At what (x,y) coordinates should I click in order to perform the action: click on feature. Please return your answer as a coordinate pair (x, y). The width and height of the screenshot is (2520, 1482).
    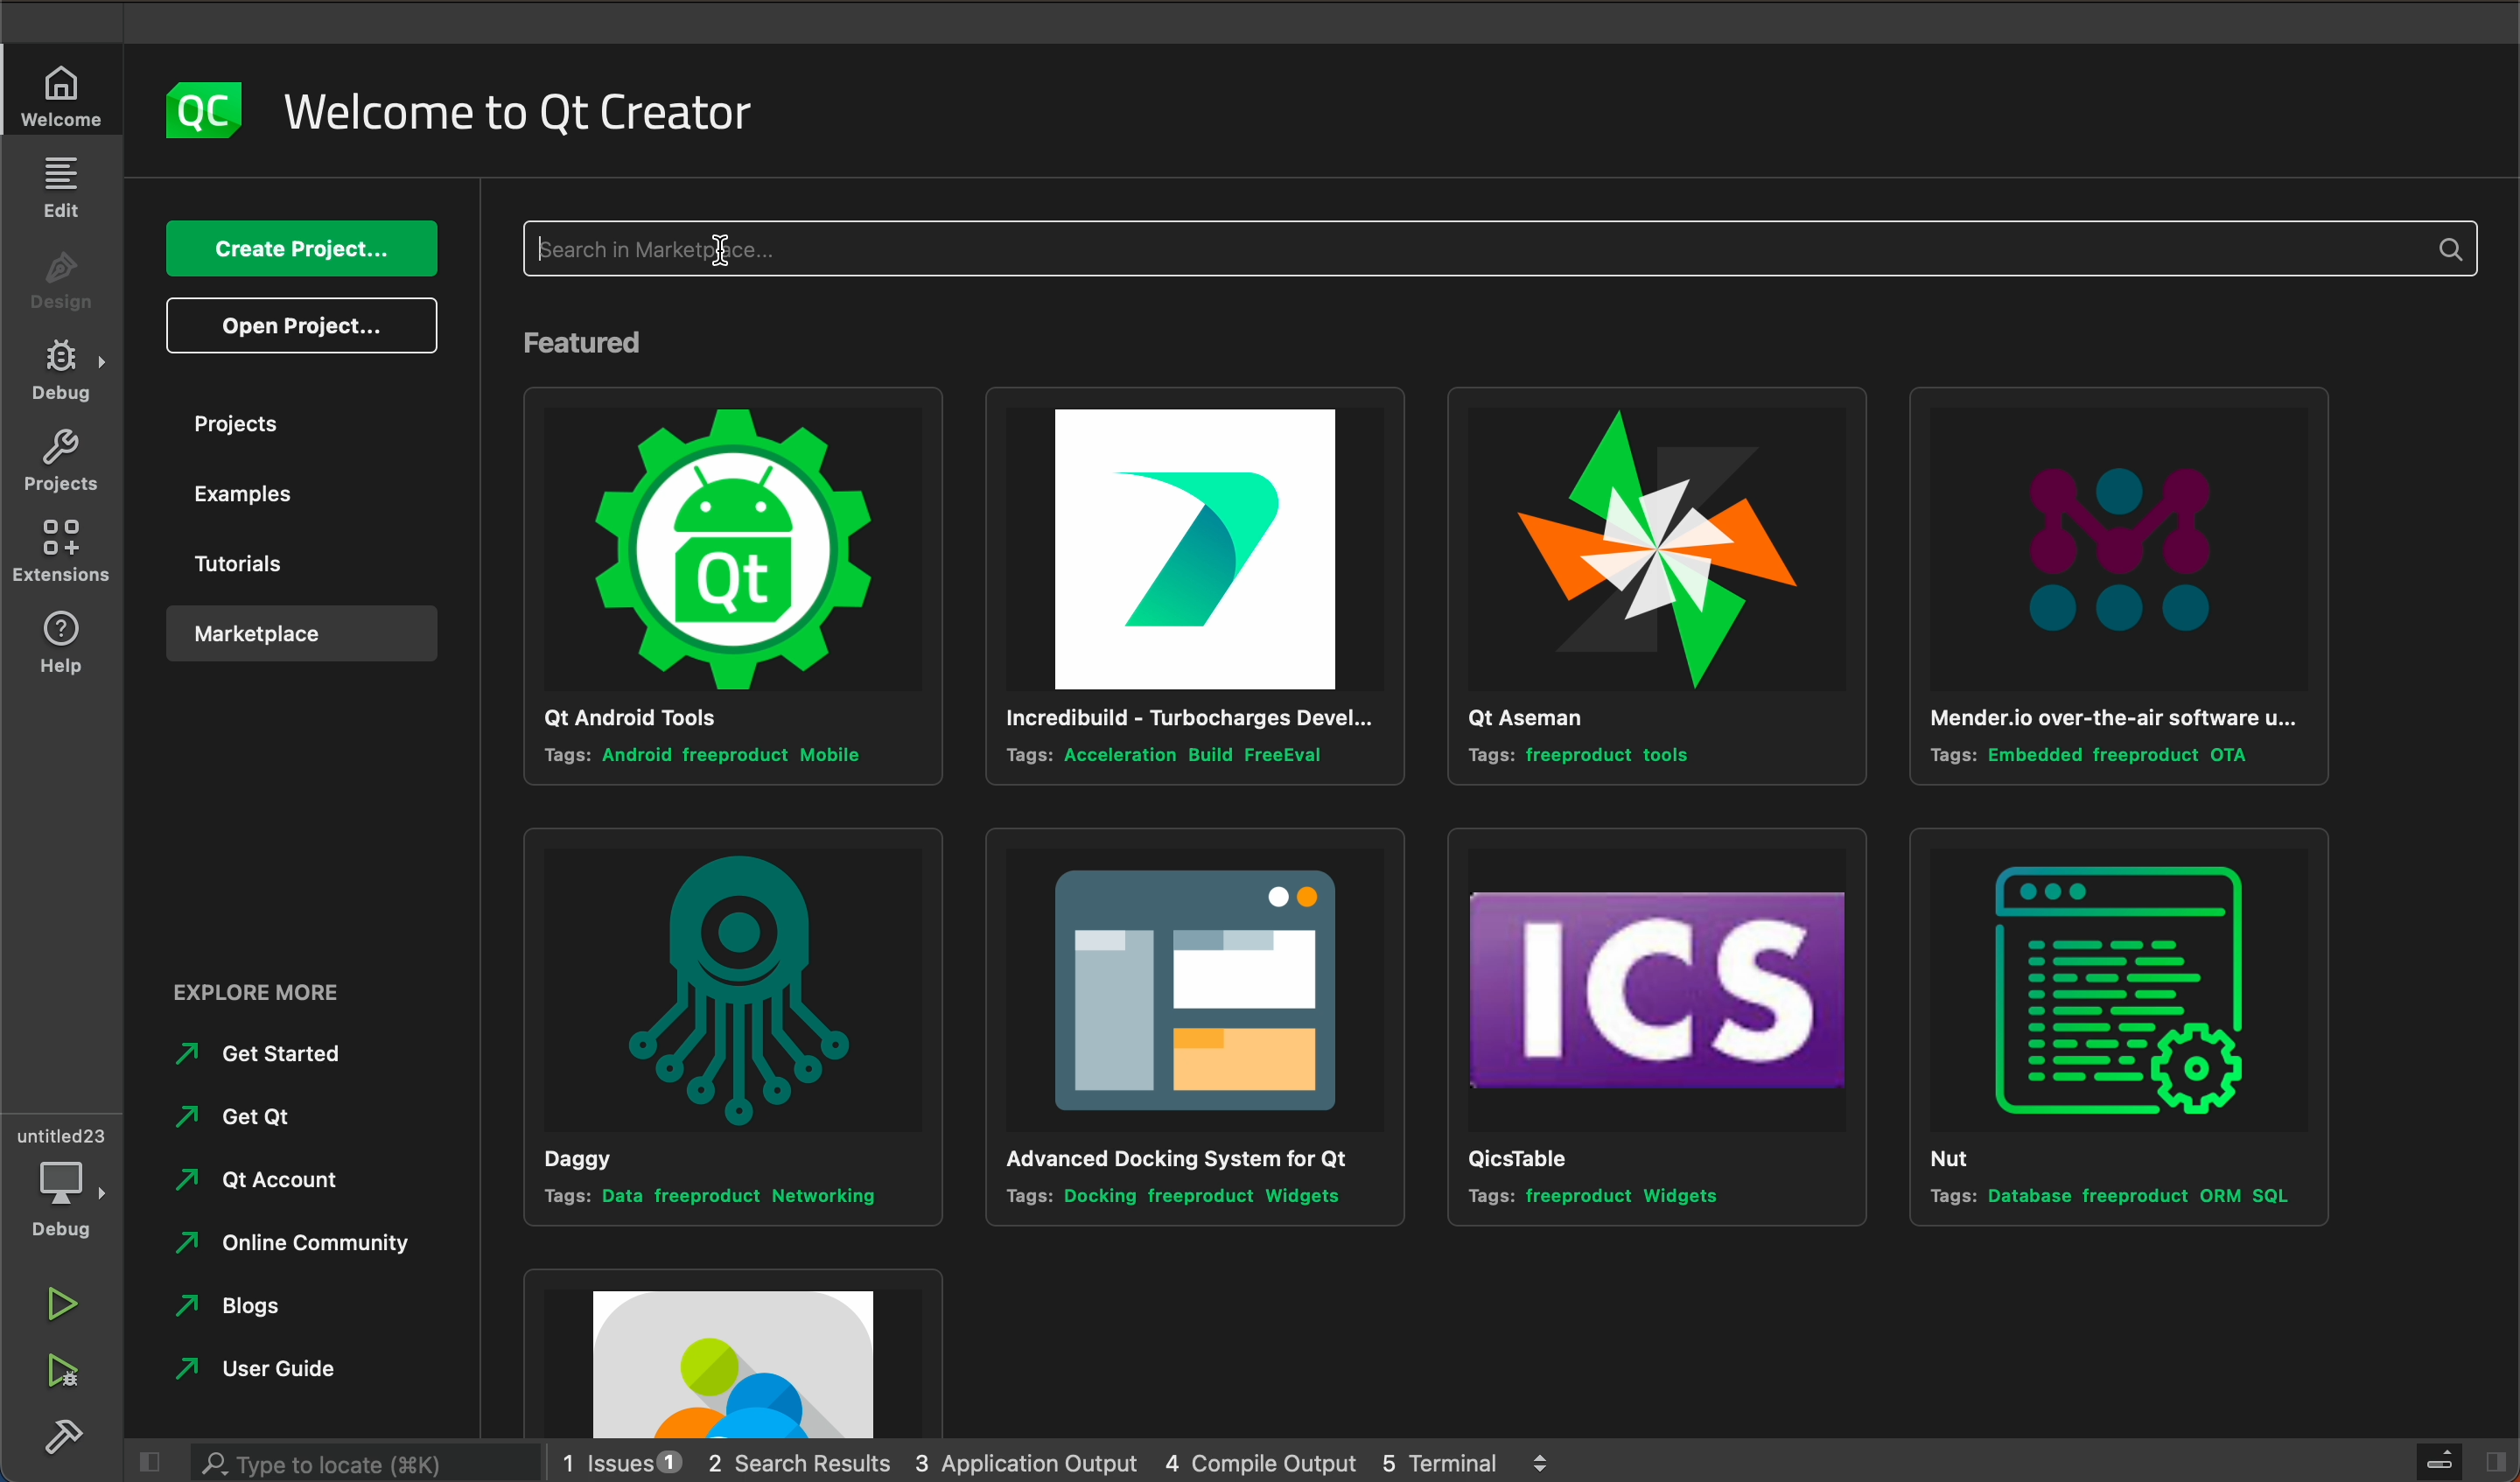
    Looking at the image, I should click on (601, 341).